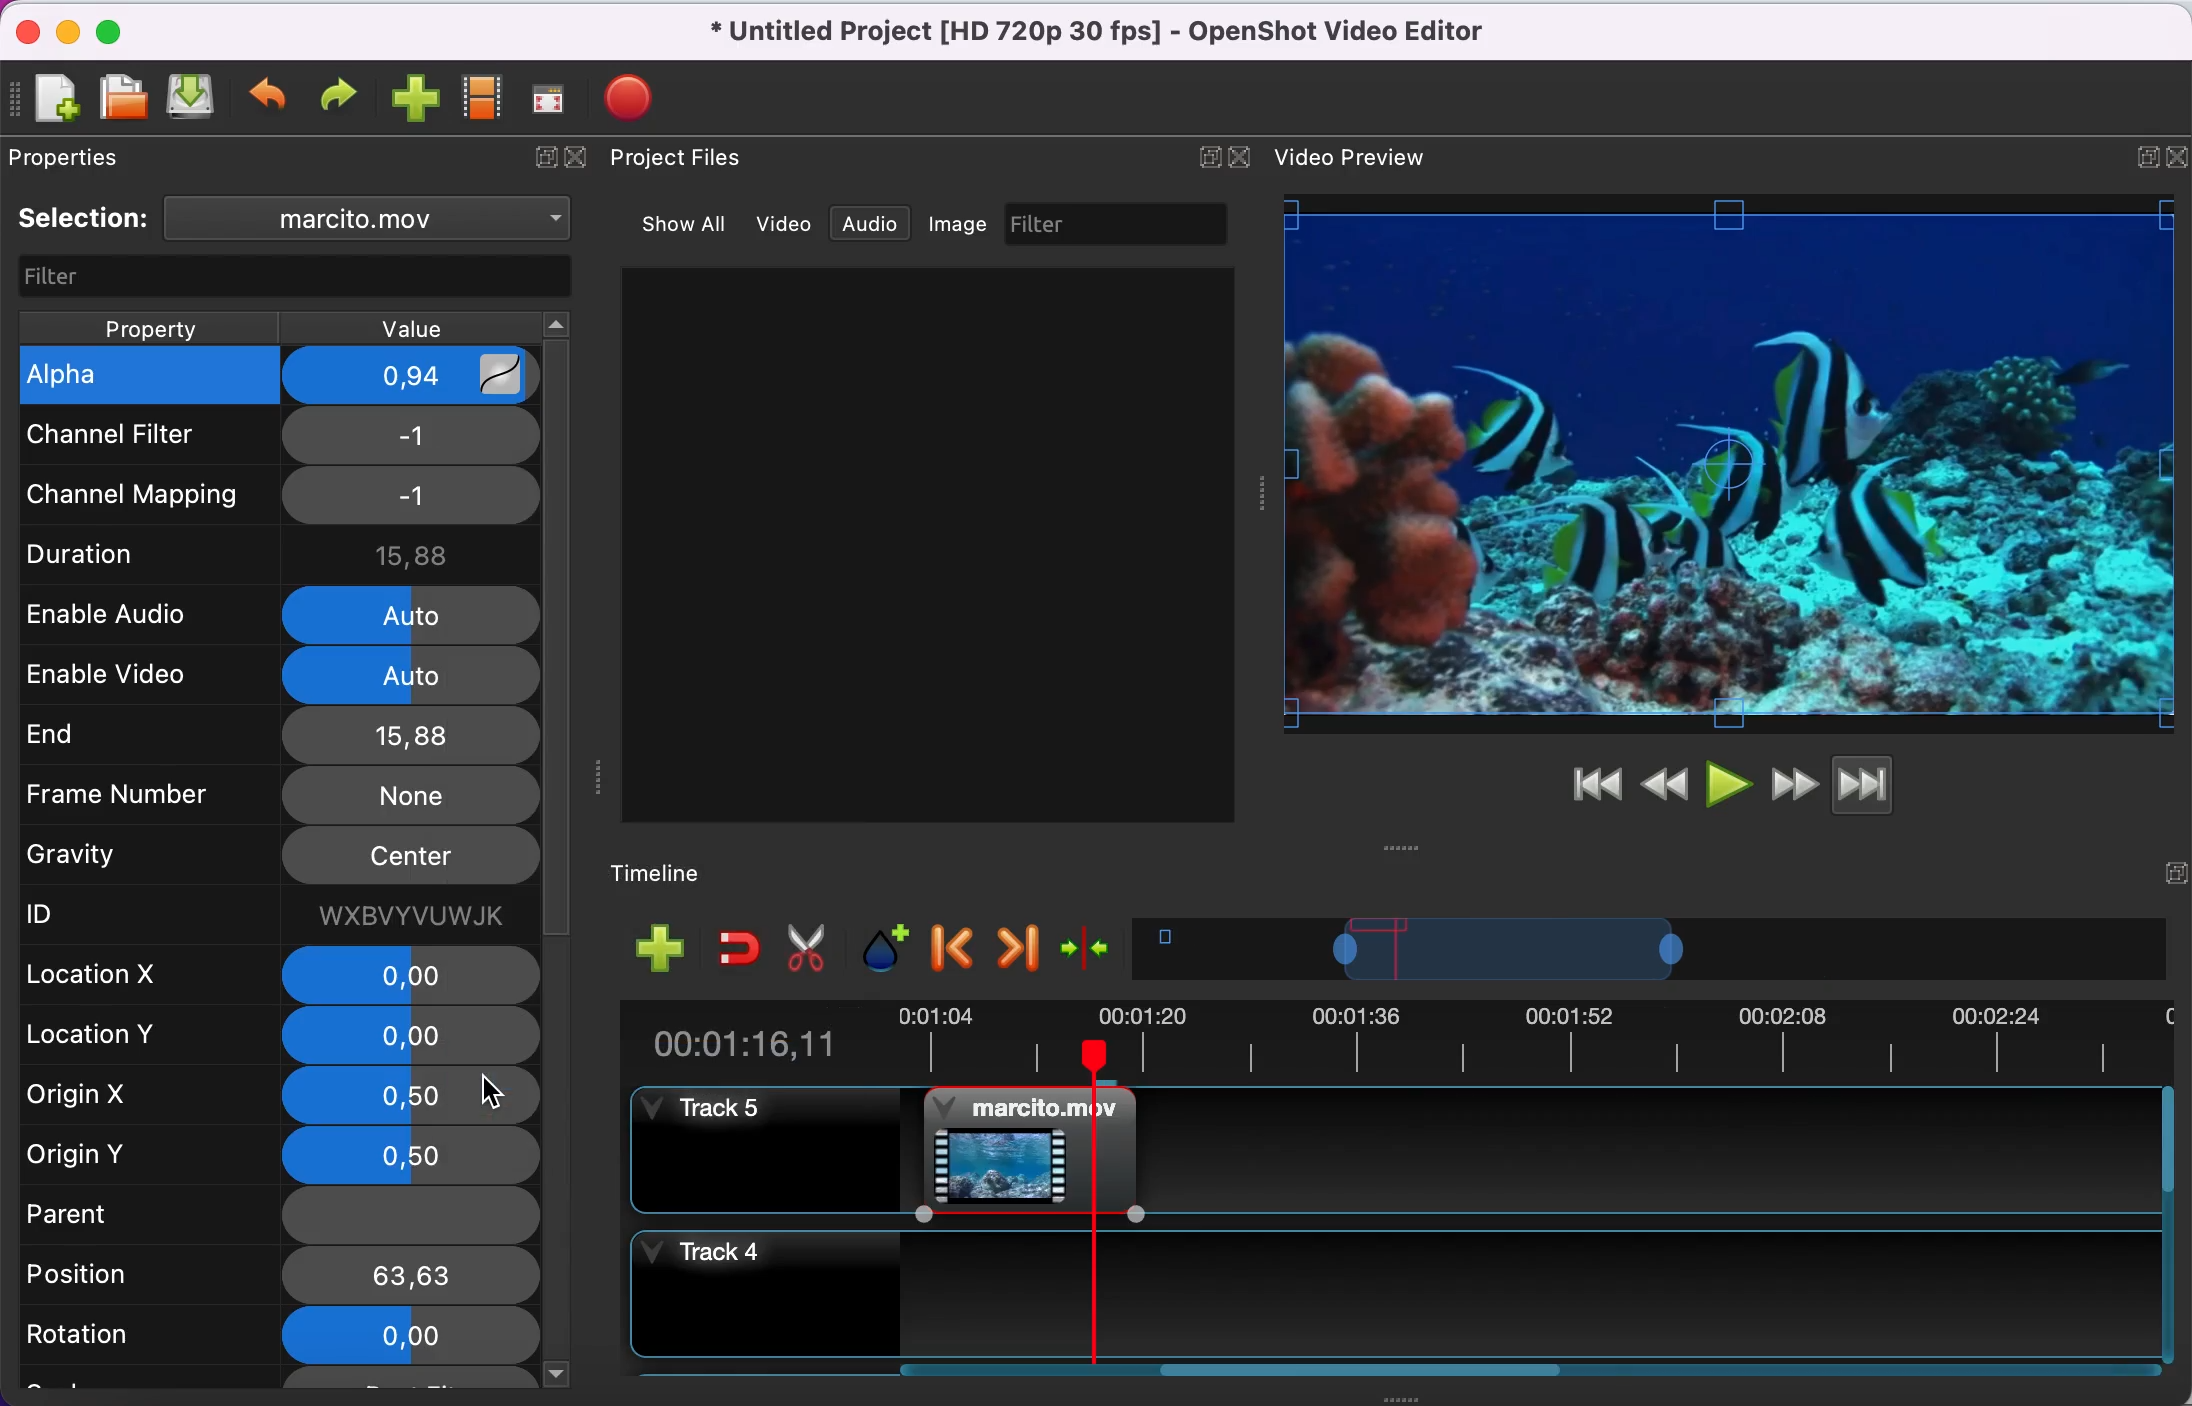  I want to click on Value, so click(426, 326).